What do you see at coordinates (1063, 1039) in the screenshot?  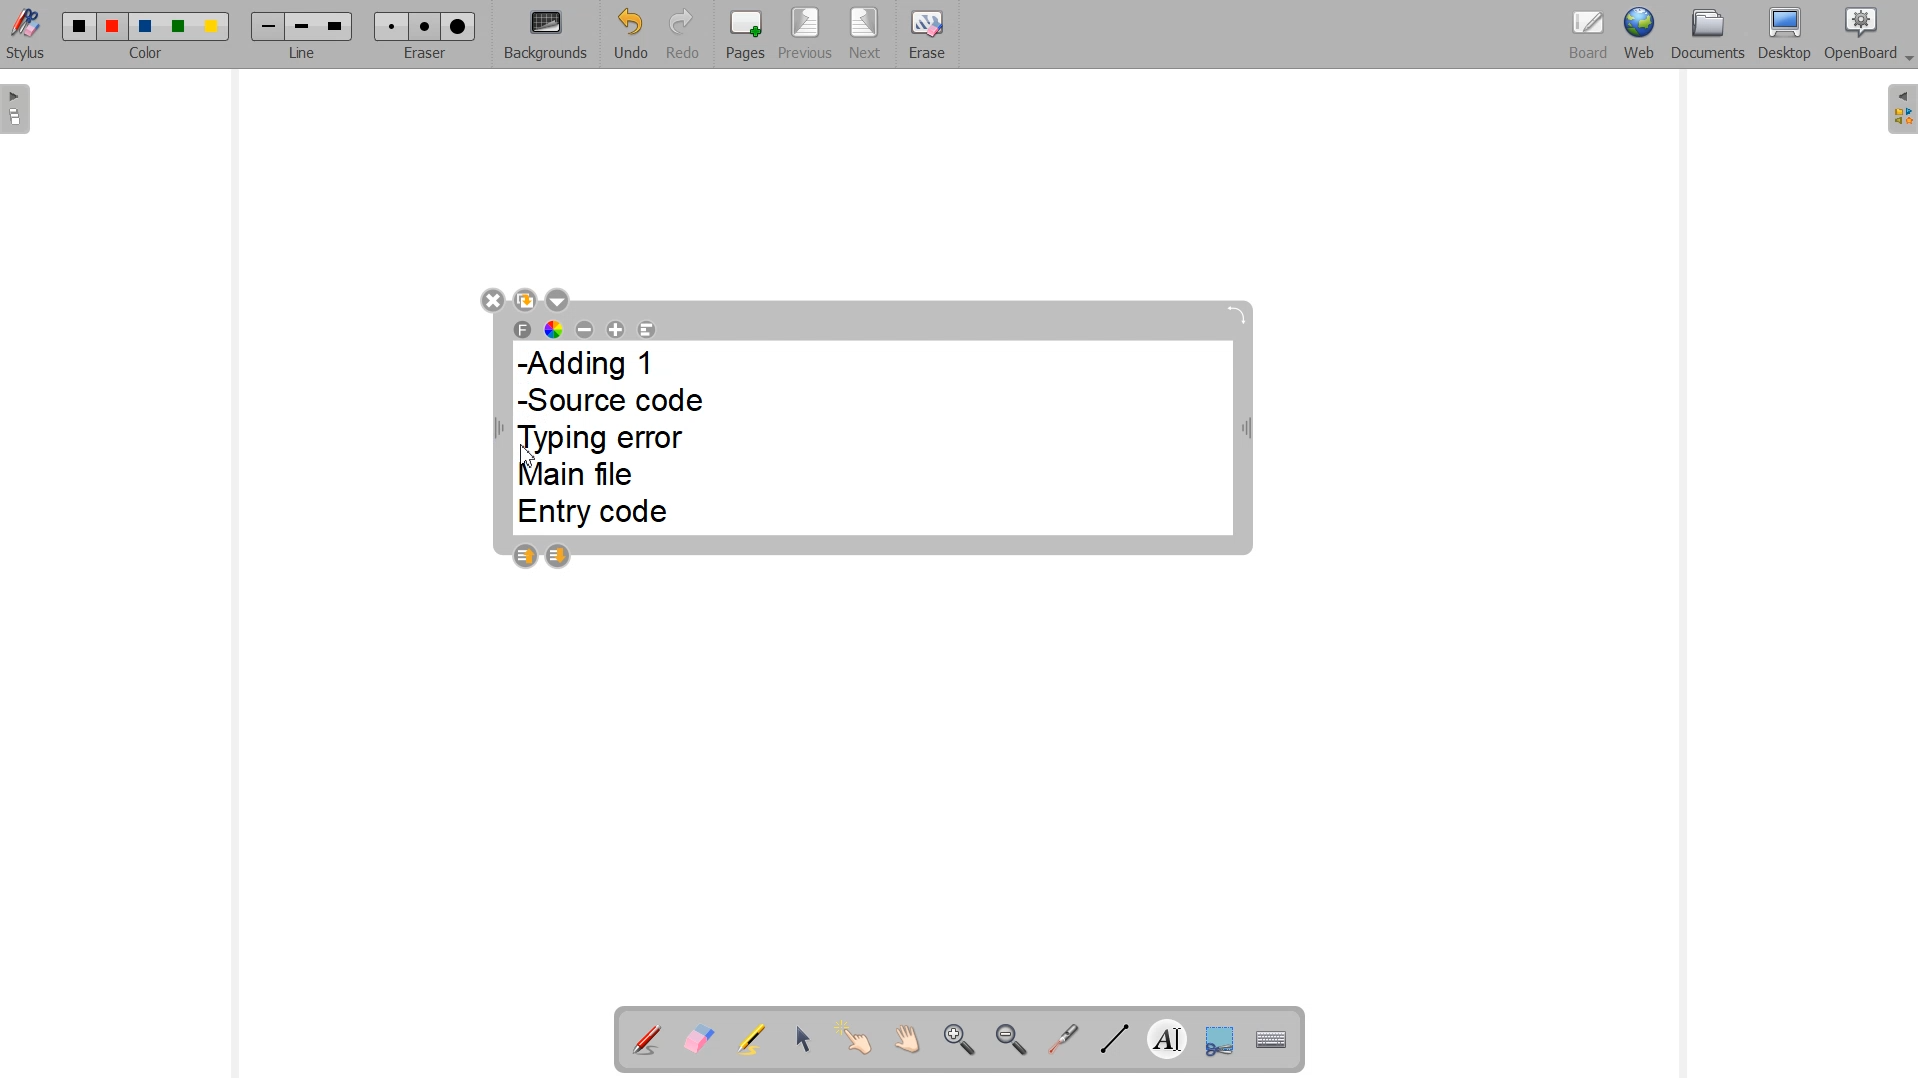 I see `Virtual laser pointer` at bounding box center [1063, 1039].